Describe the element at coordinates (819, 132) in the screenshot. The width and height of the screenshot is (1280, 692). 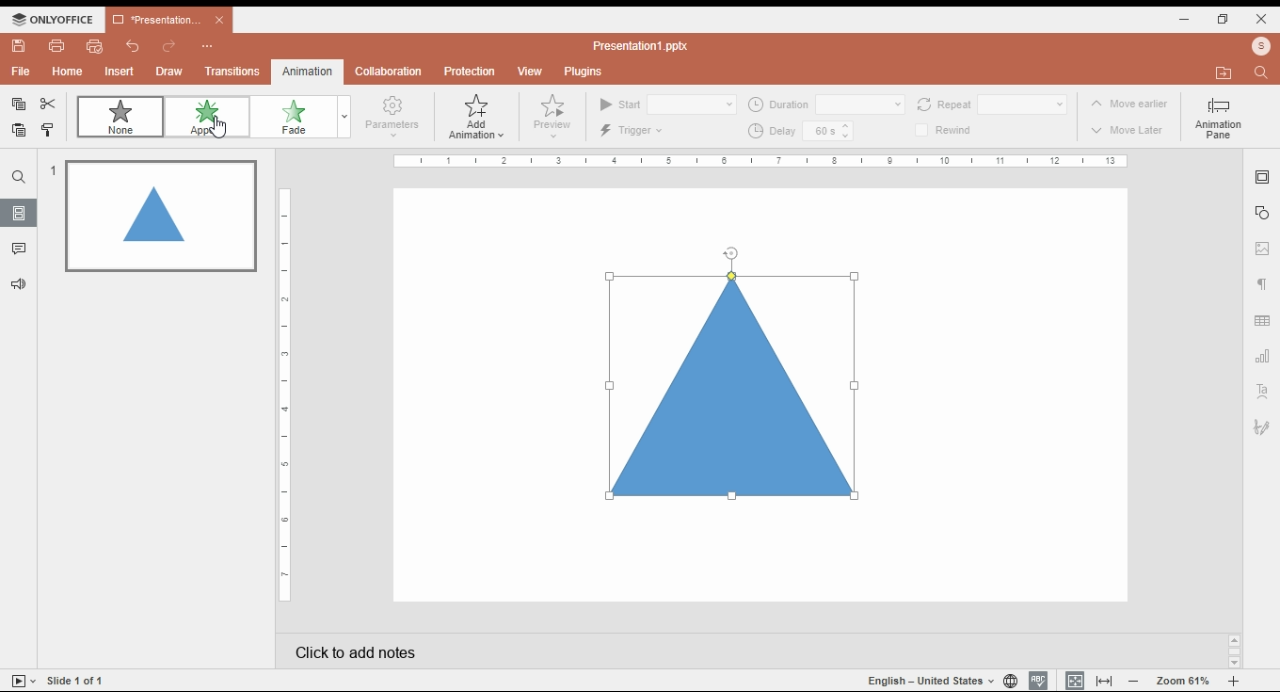
I see `60s` at that location.